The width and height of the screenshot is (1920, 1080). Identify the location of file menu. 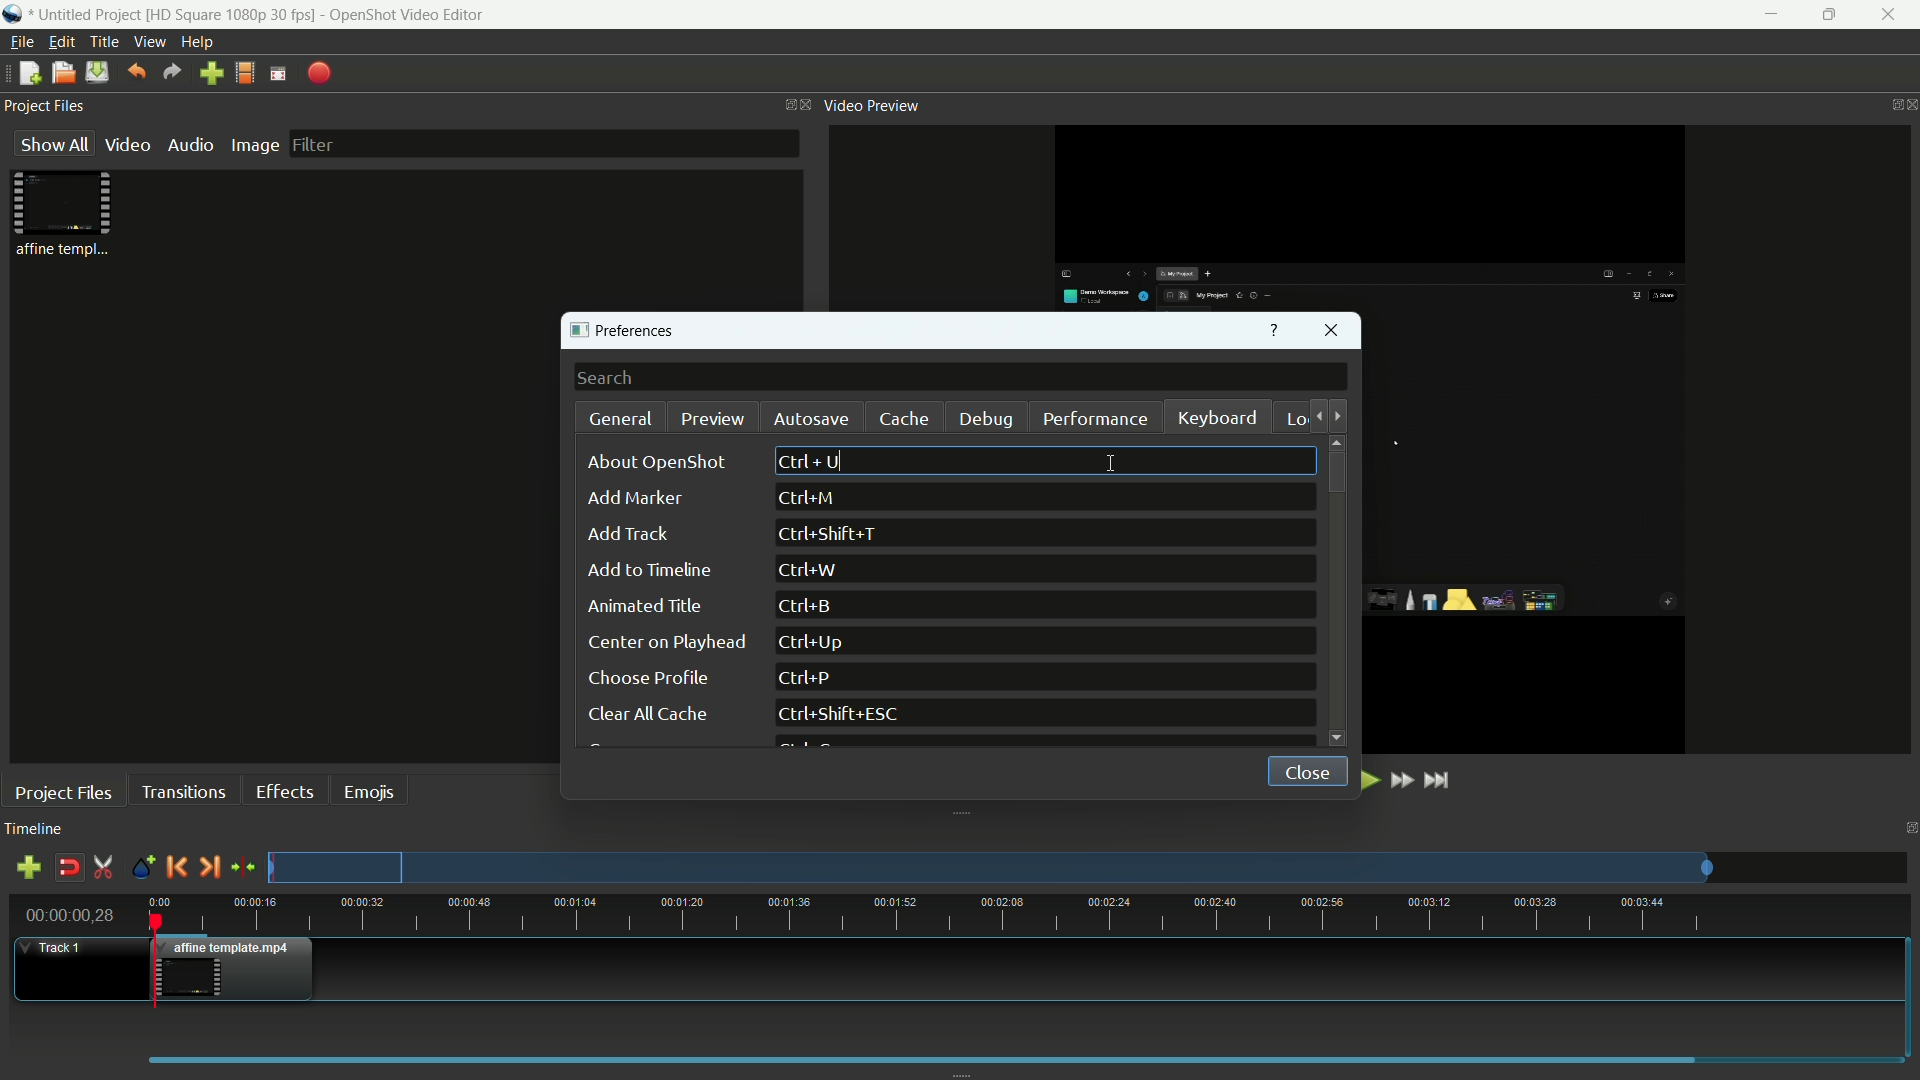
(20, 42).